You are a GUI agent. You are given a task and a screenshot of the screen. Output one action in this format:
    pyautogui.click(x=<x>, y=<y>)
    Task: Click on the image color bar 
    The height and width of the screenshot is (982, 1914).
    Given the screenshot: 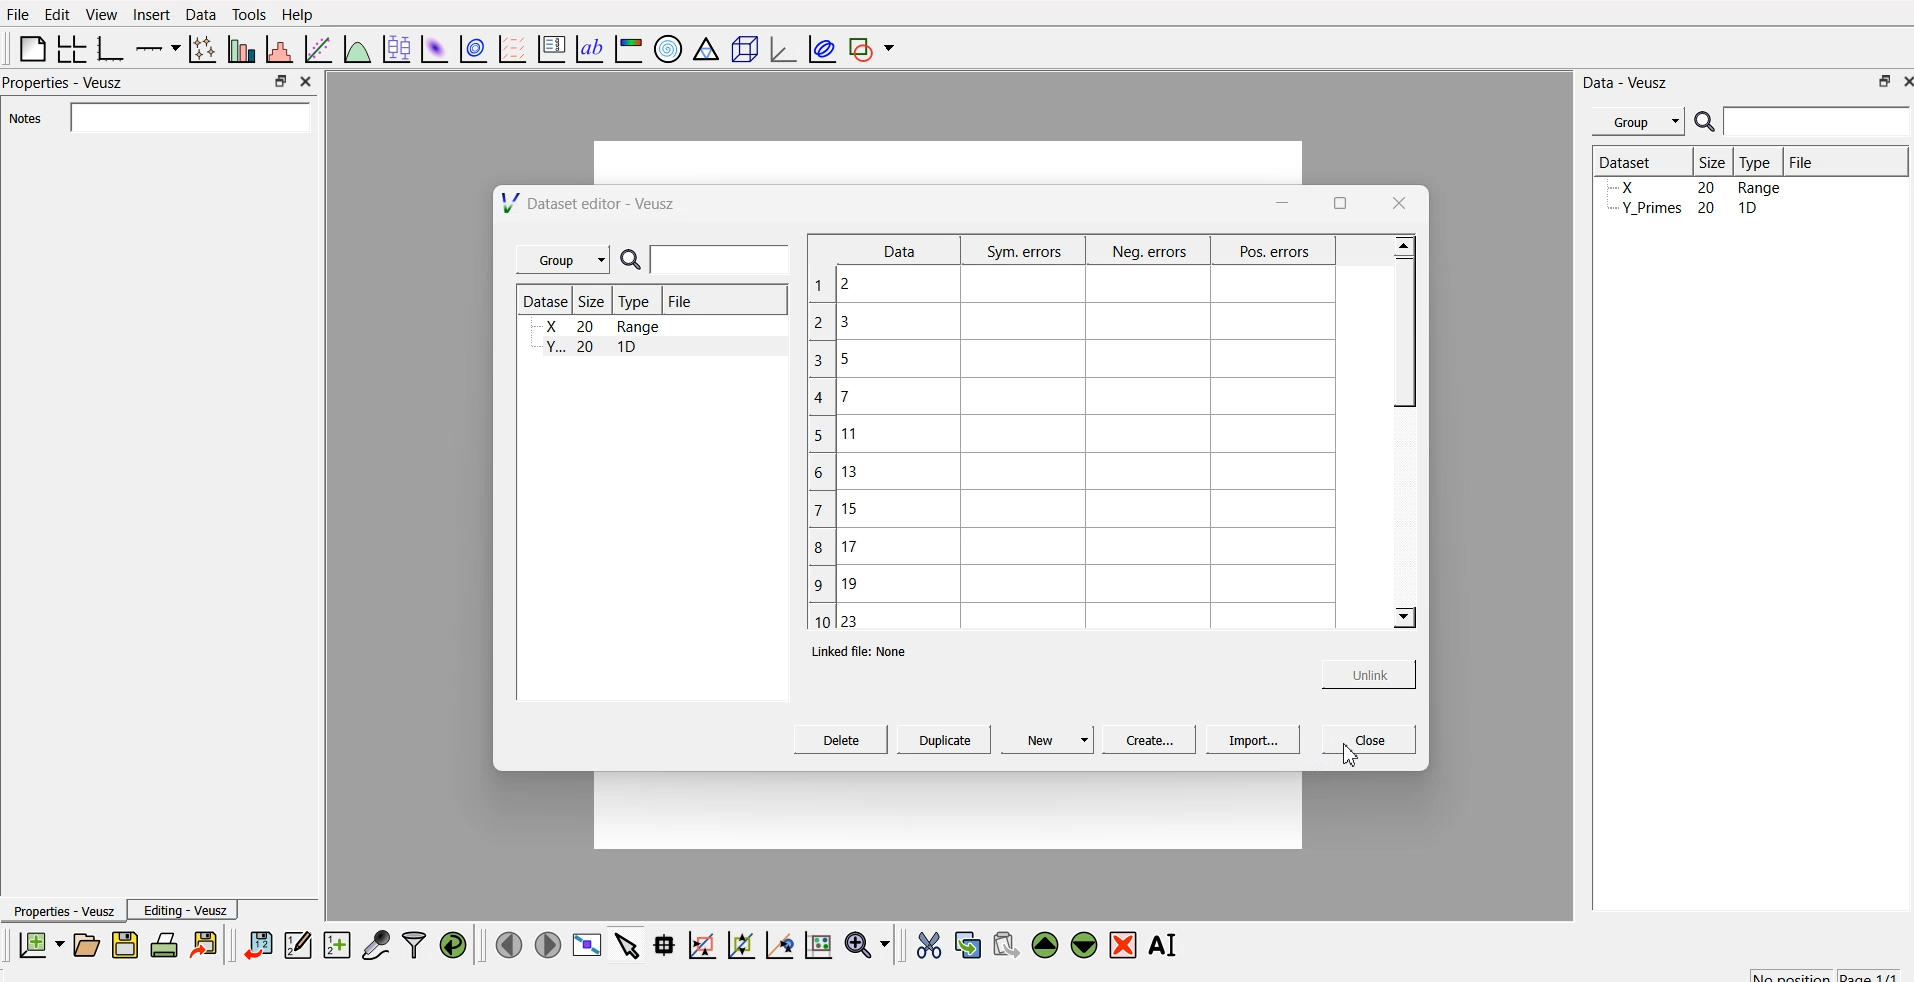 What is the action you would take?
    pyautogui.click(x=629, y=51)
    